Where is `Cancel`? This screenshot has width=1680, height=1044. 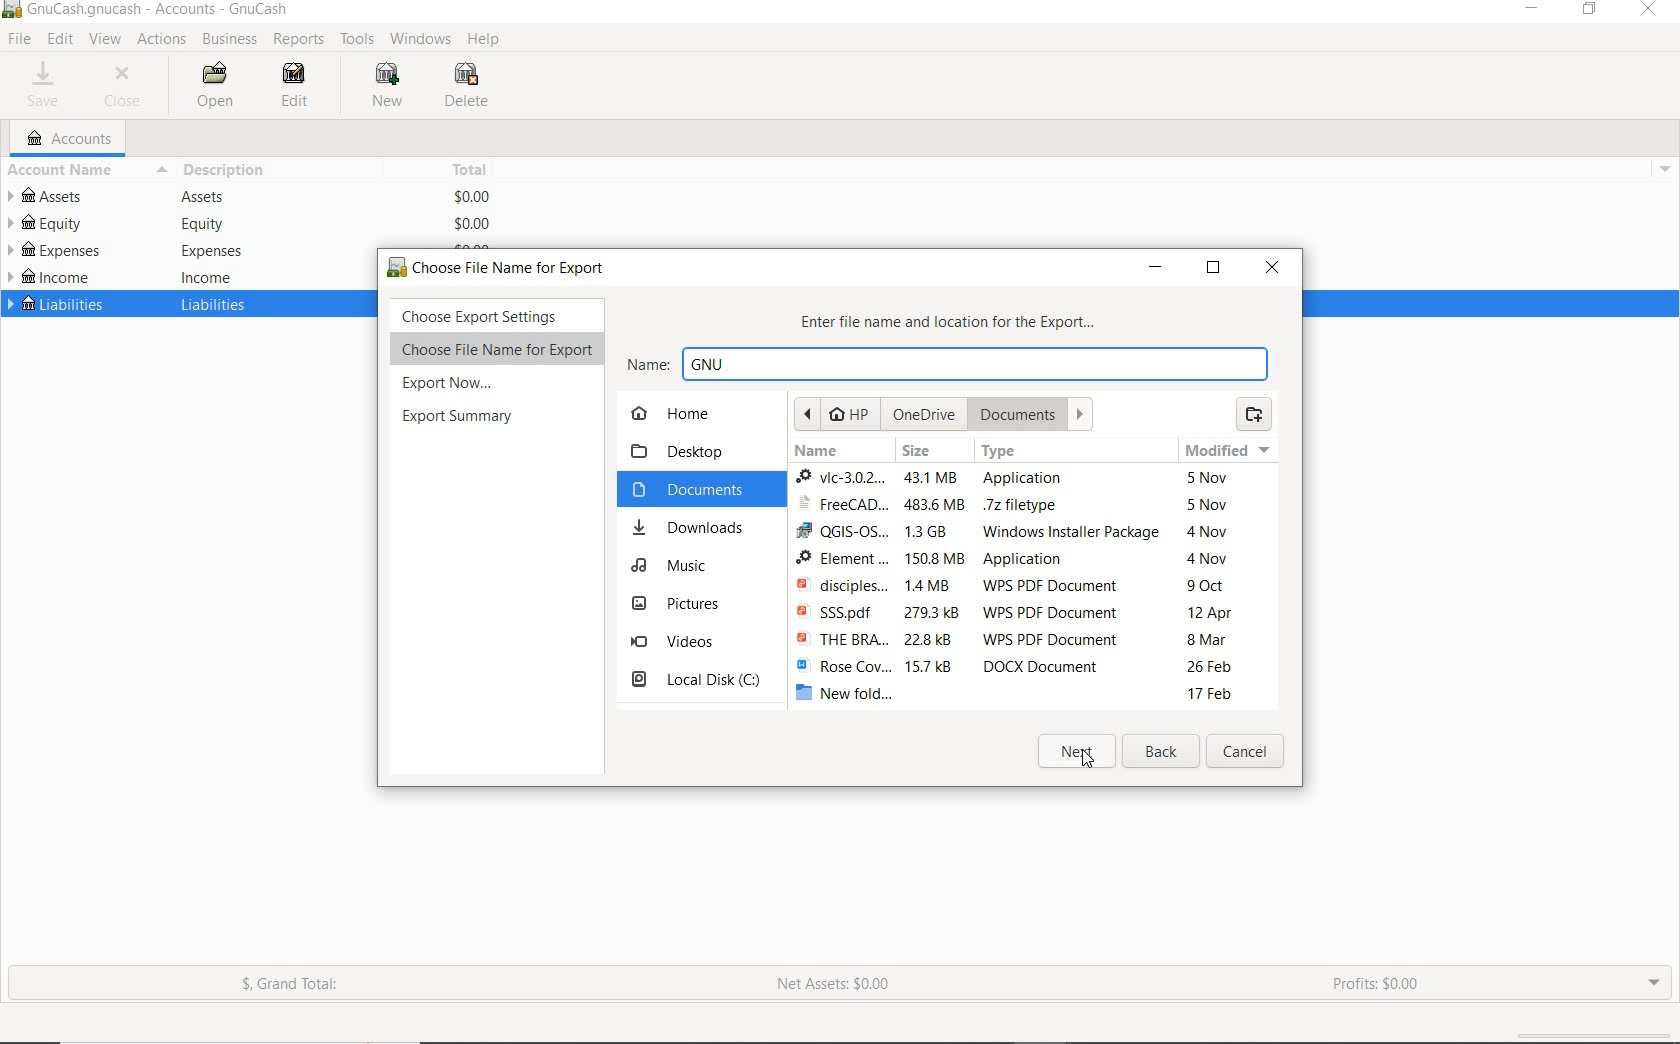
Cancel is located at coordinates (1247, 751).